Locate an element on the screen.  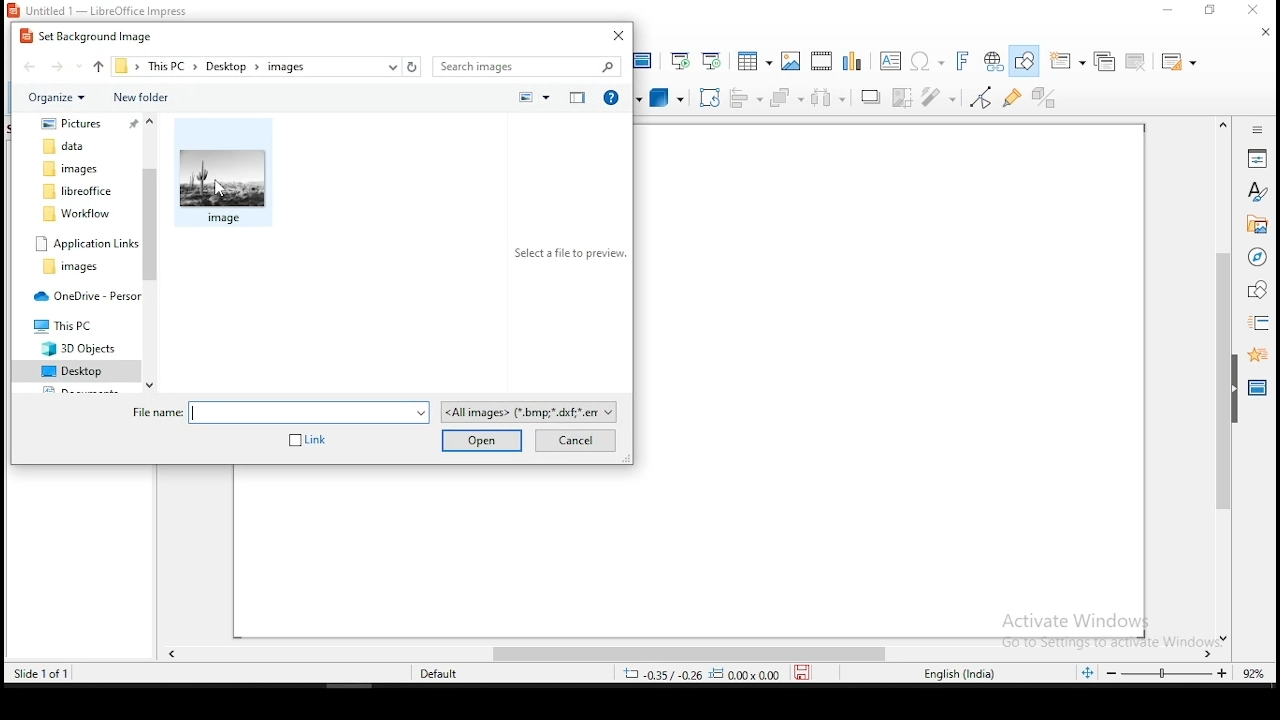
search bar is located at coordinates (527, 65).